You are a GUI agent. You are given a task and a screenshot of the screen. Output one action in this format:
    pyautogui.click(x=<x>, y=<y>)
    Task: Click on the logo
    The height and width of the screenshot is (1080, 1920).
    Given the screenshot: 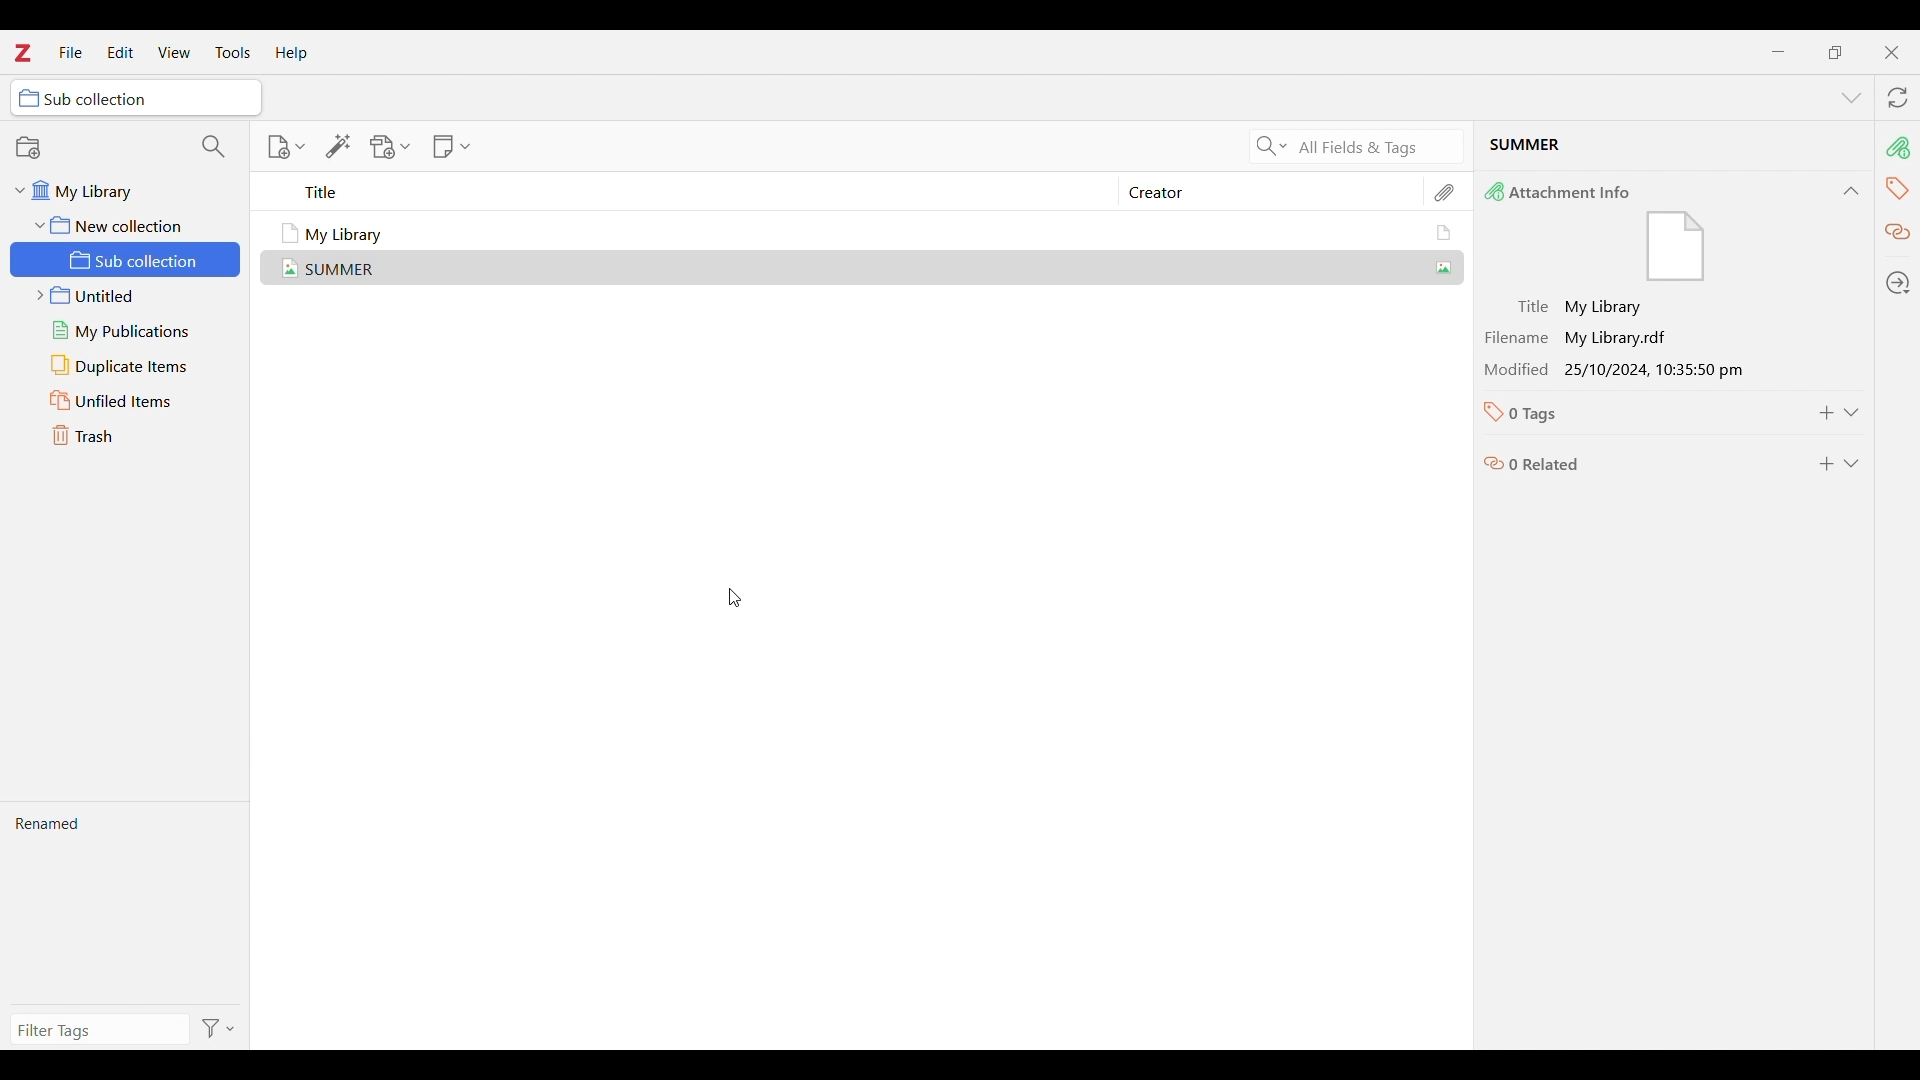 What is the action you would take?
    pyautogui.click(x=23, y=52)
    